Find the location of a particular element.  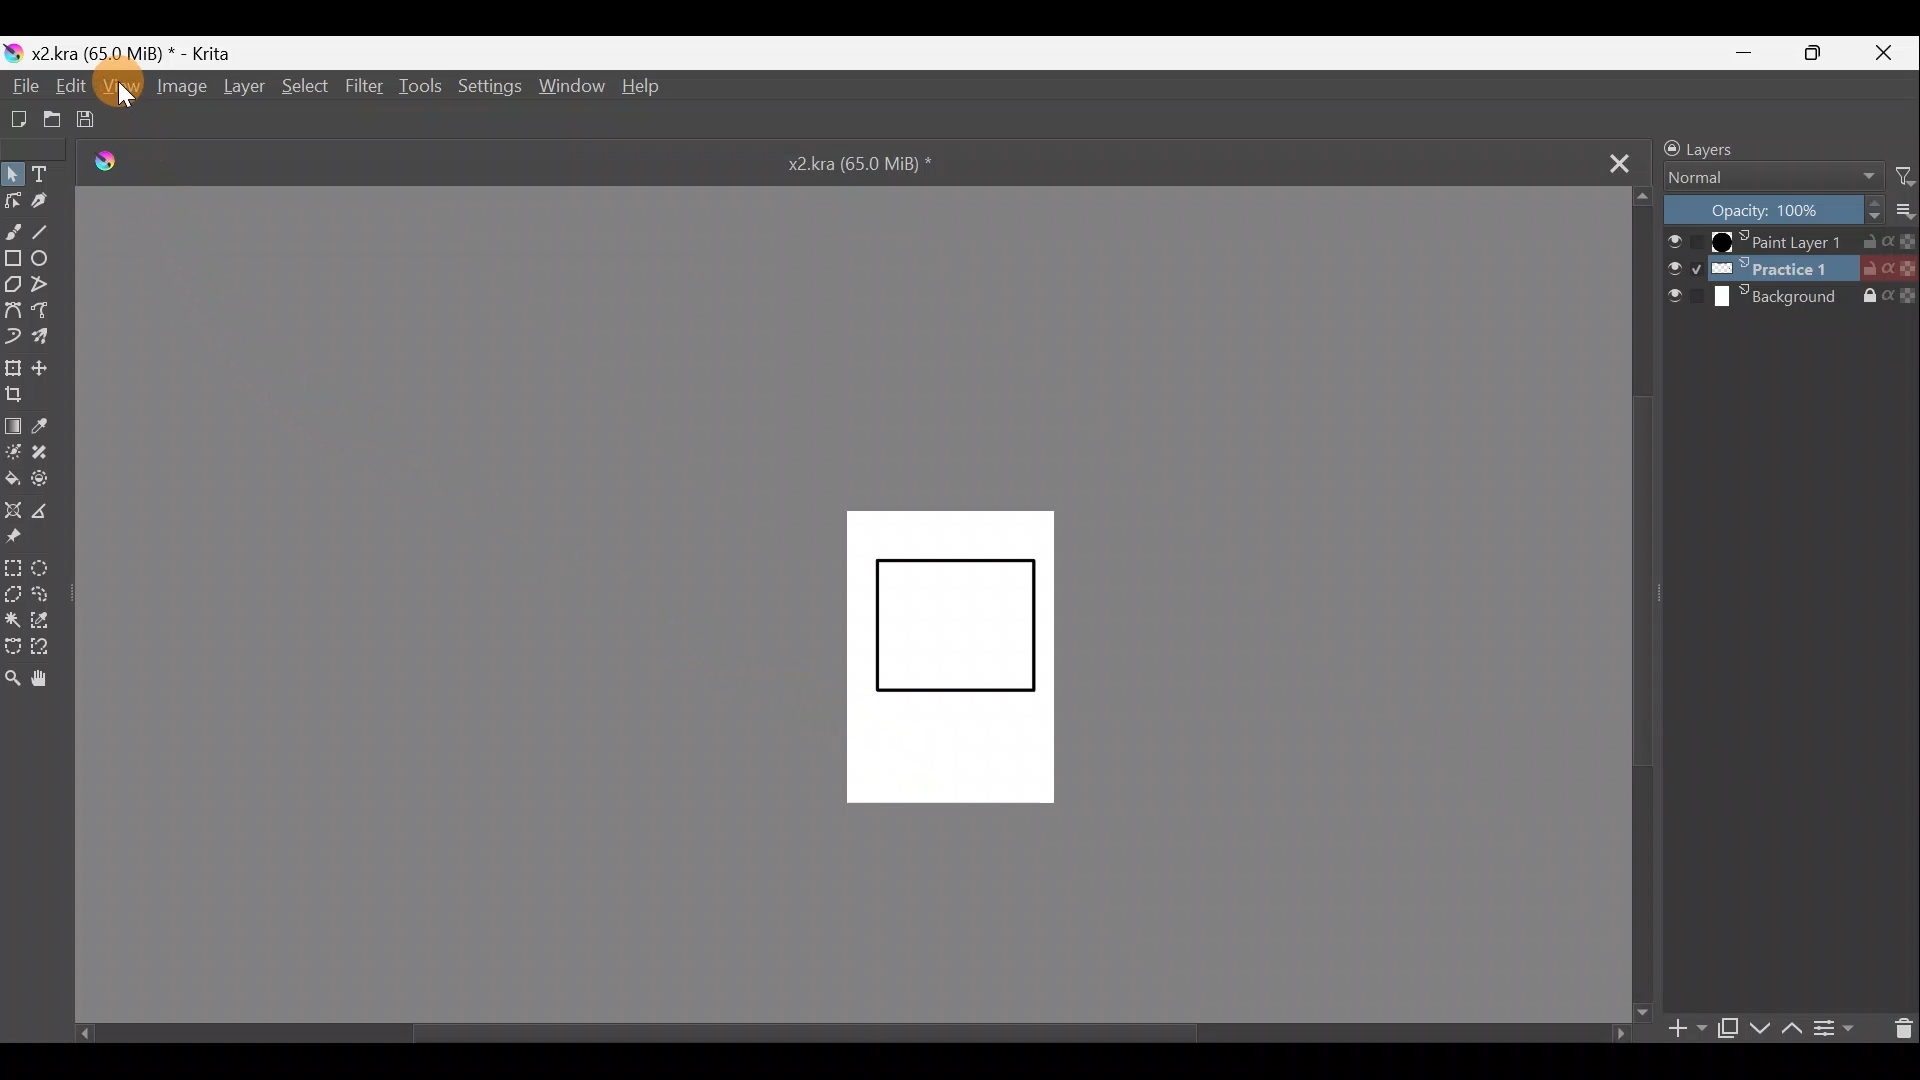

Select is located at coordinates (307, 89).